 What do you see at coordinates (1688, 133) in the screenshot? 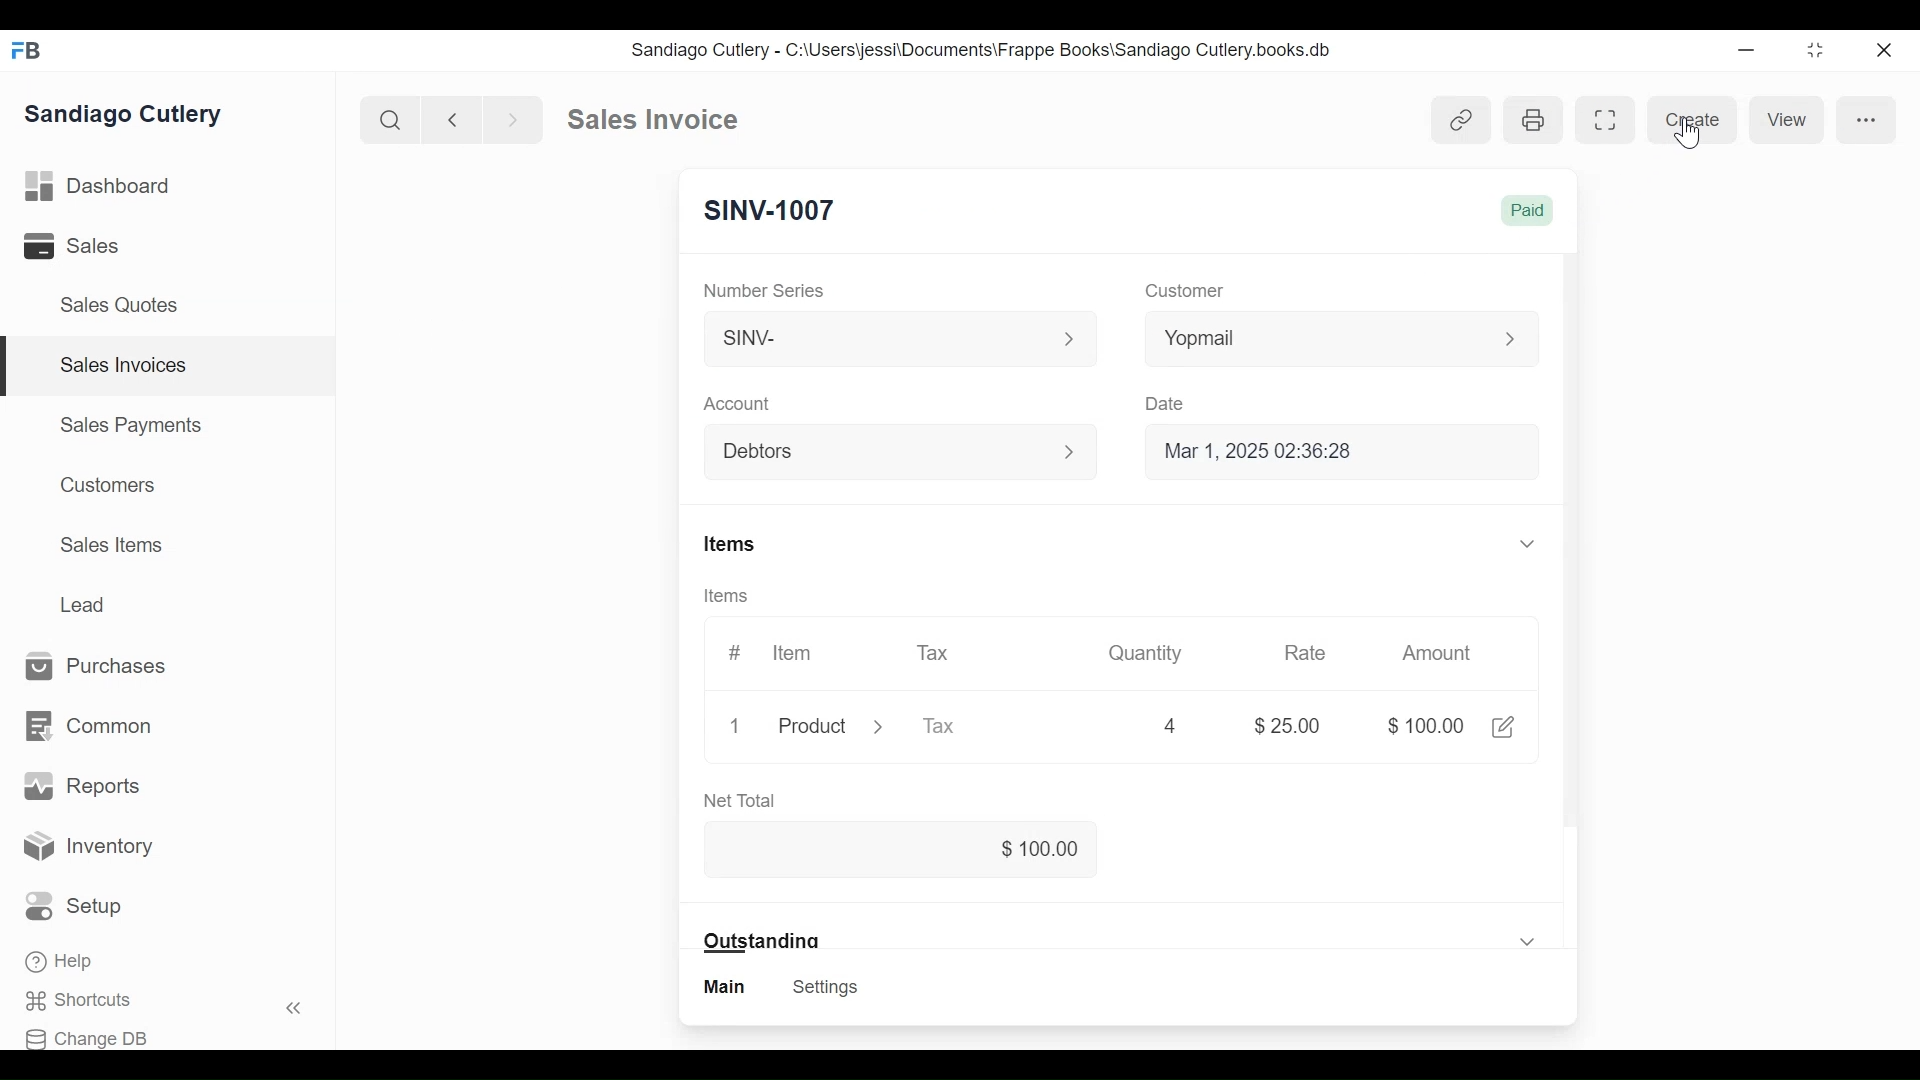
I see `Cursor` at bounding box center [1688, 133].